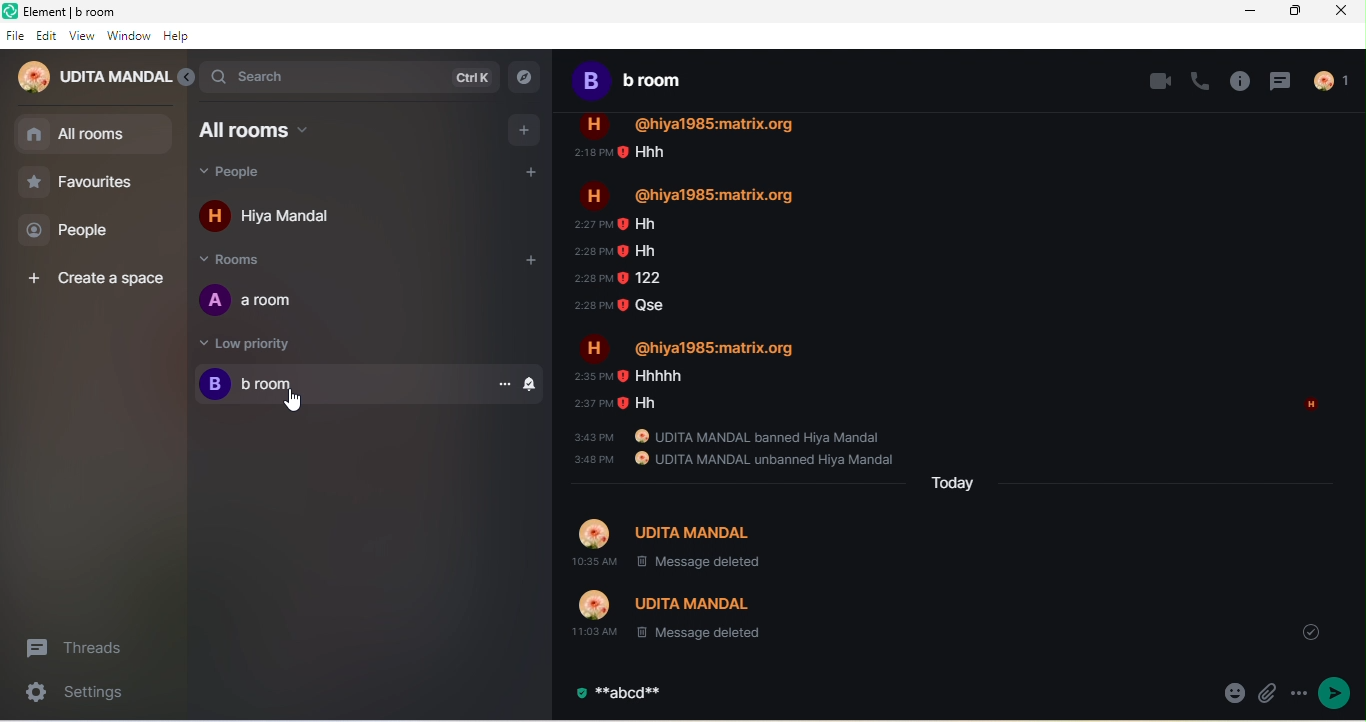  I want to click on option, so click(507, 384).